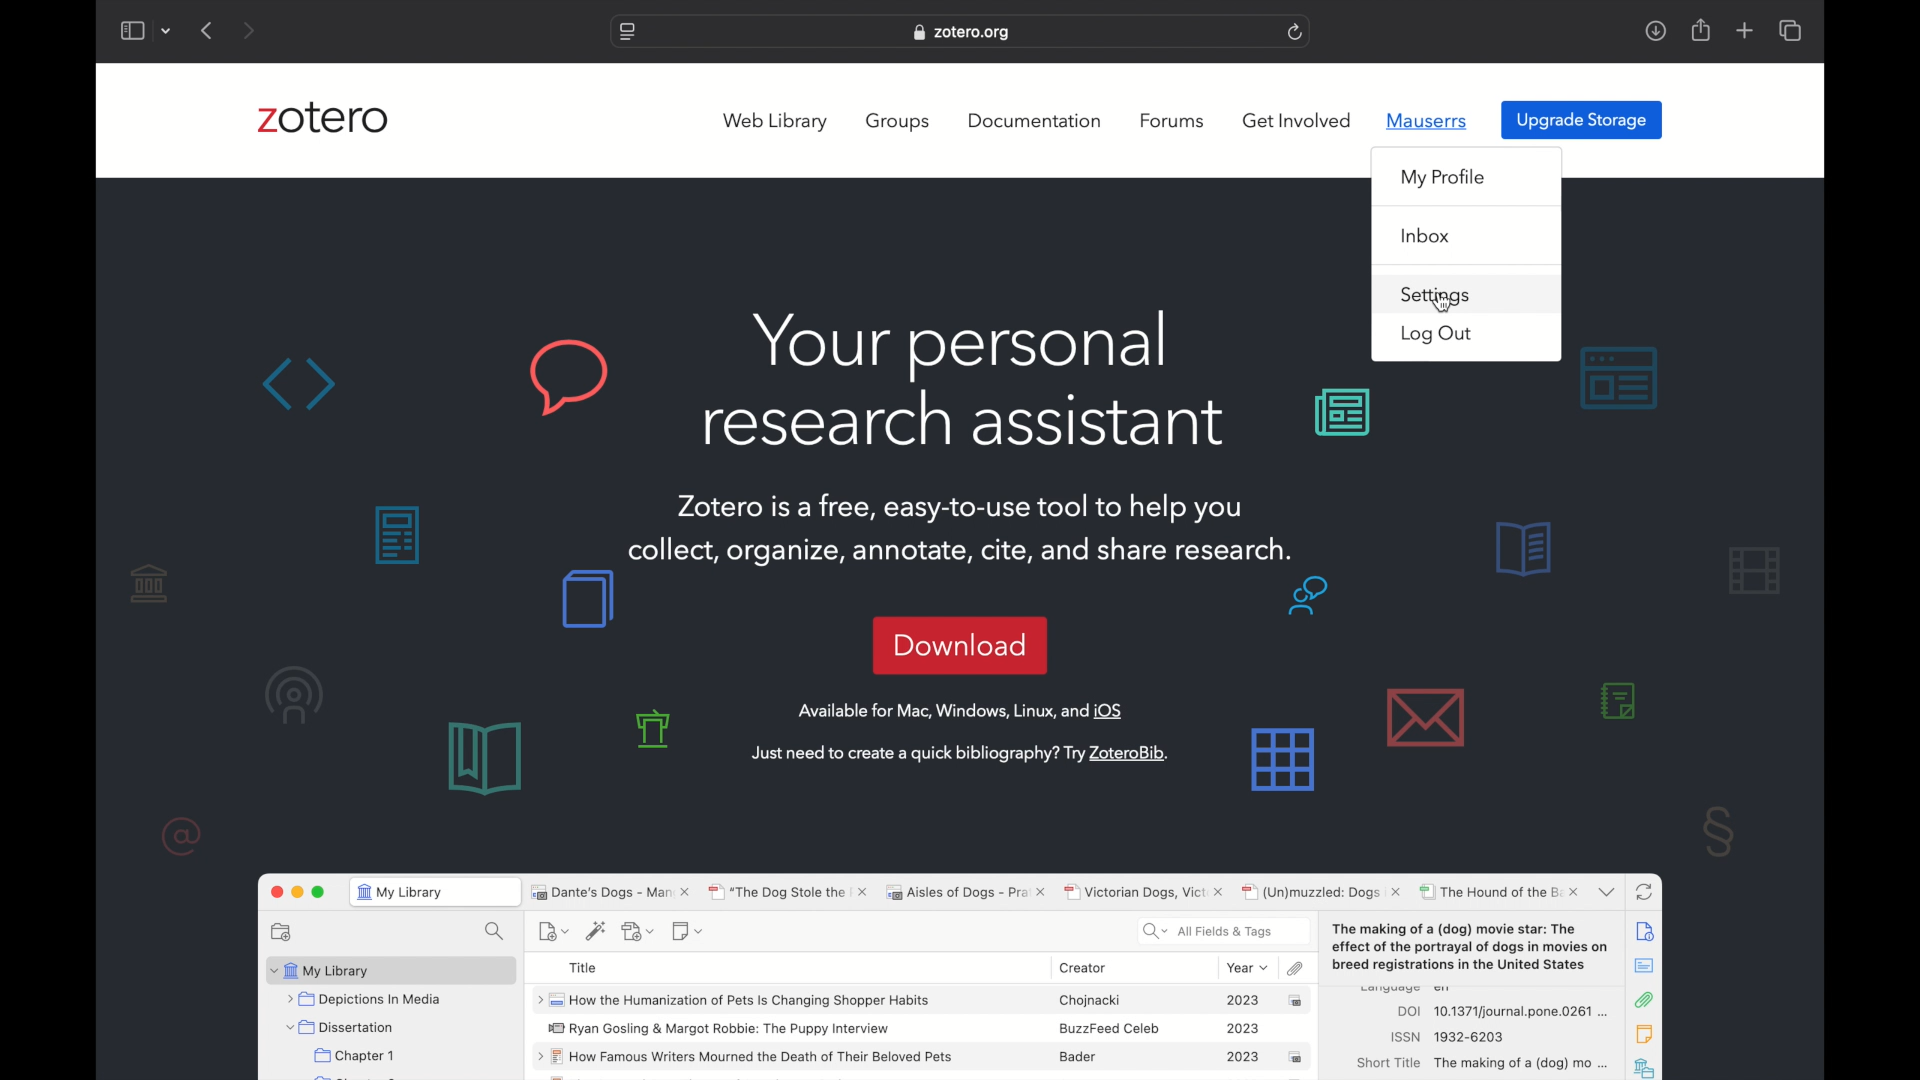 The image size is (1920, 1080). I want to click on get involved, so click(1298, 121).